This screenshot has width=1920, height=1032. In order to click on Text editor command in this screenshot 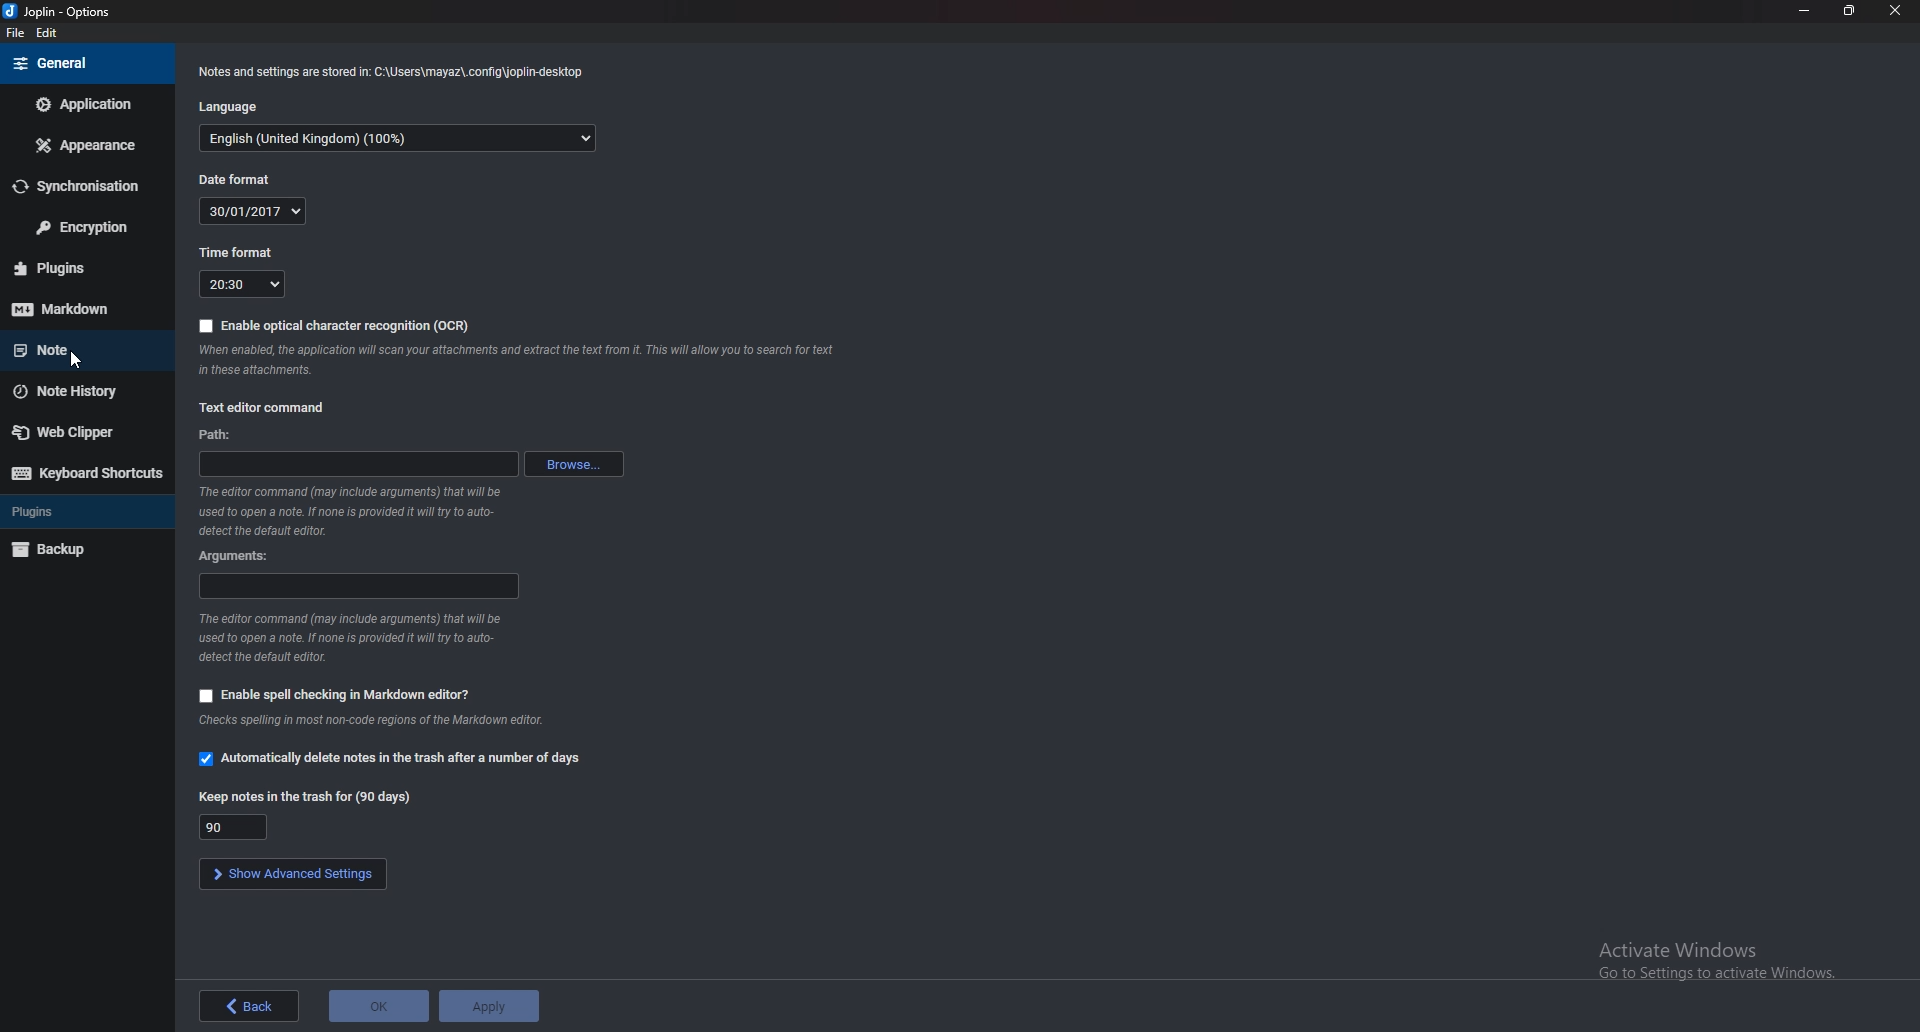, I will do `click(267, 407)`.